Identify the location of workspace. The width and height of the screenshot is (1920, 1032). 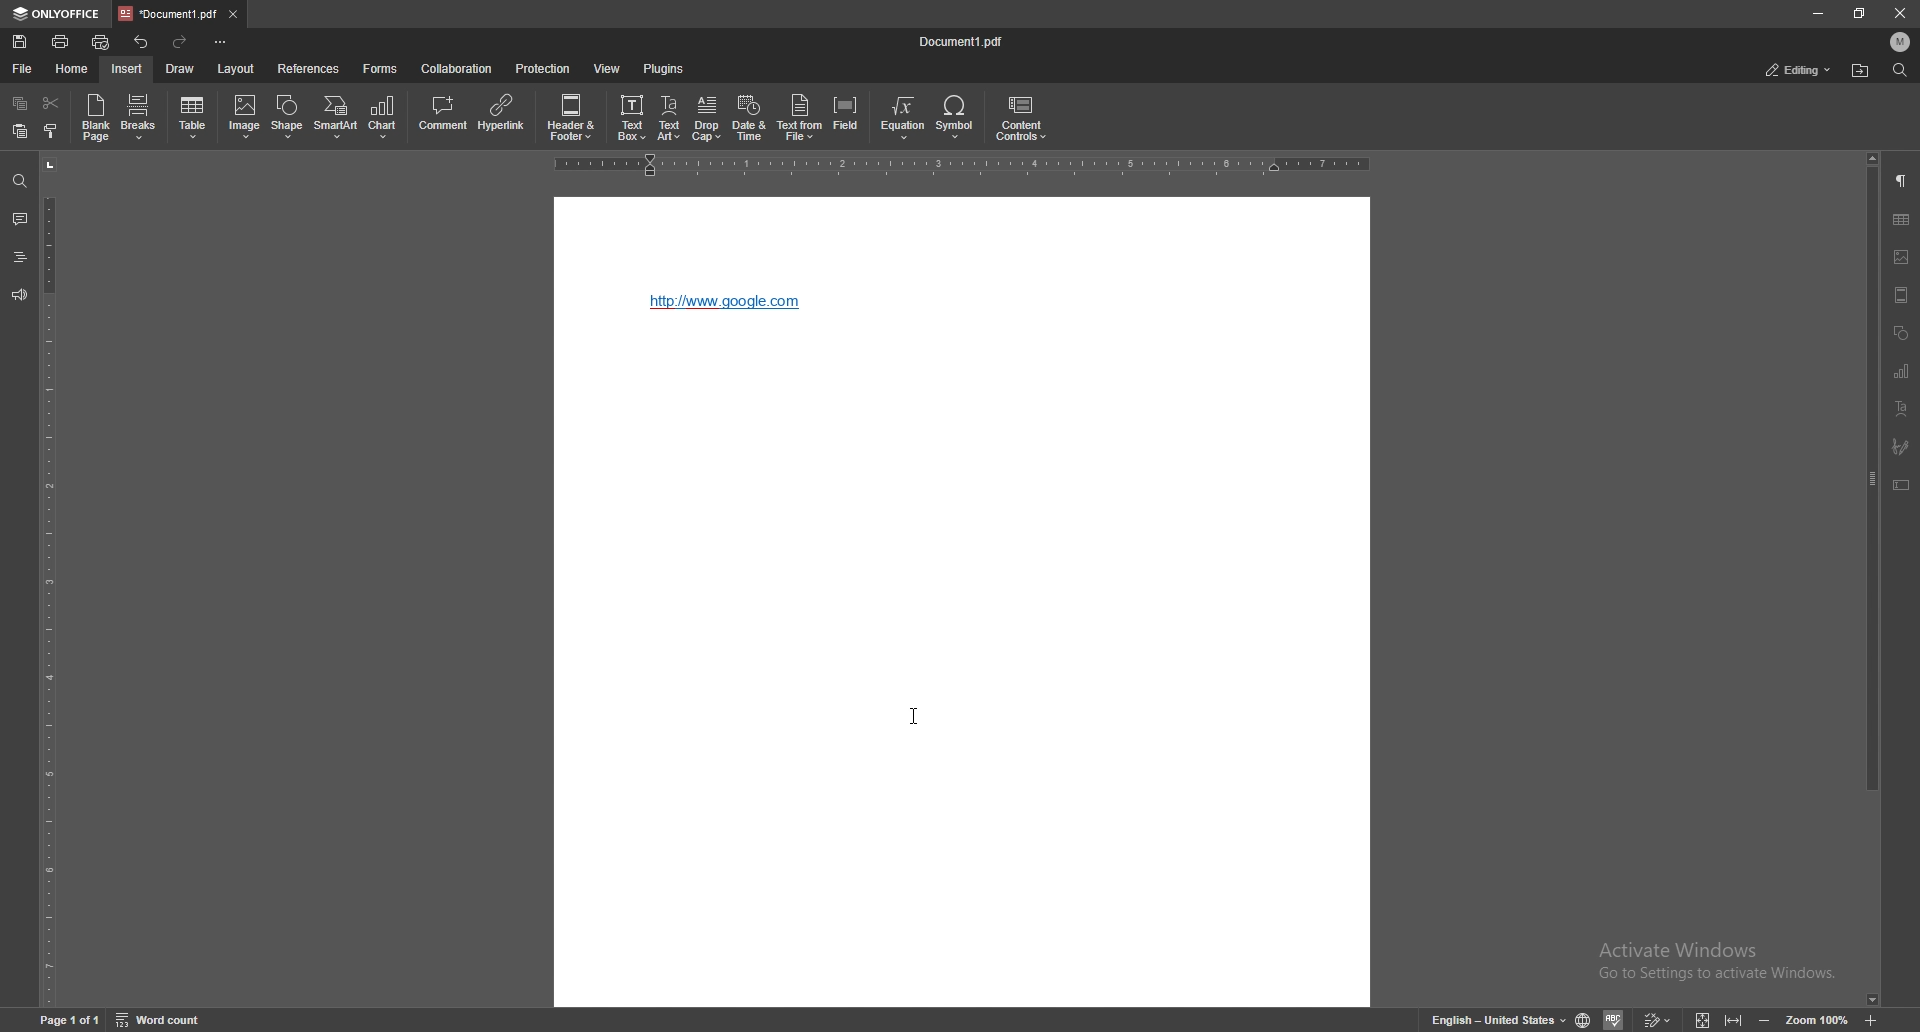
(963, 678).